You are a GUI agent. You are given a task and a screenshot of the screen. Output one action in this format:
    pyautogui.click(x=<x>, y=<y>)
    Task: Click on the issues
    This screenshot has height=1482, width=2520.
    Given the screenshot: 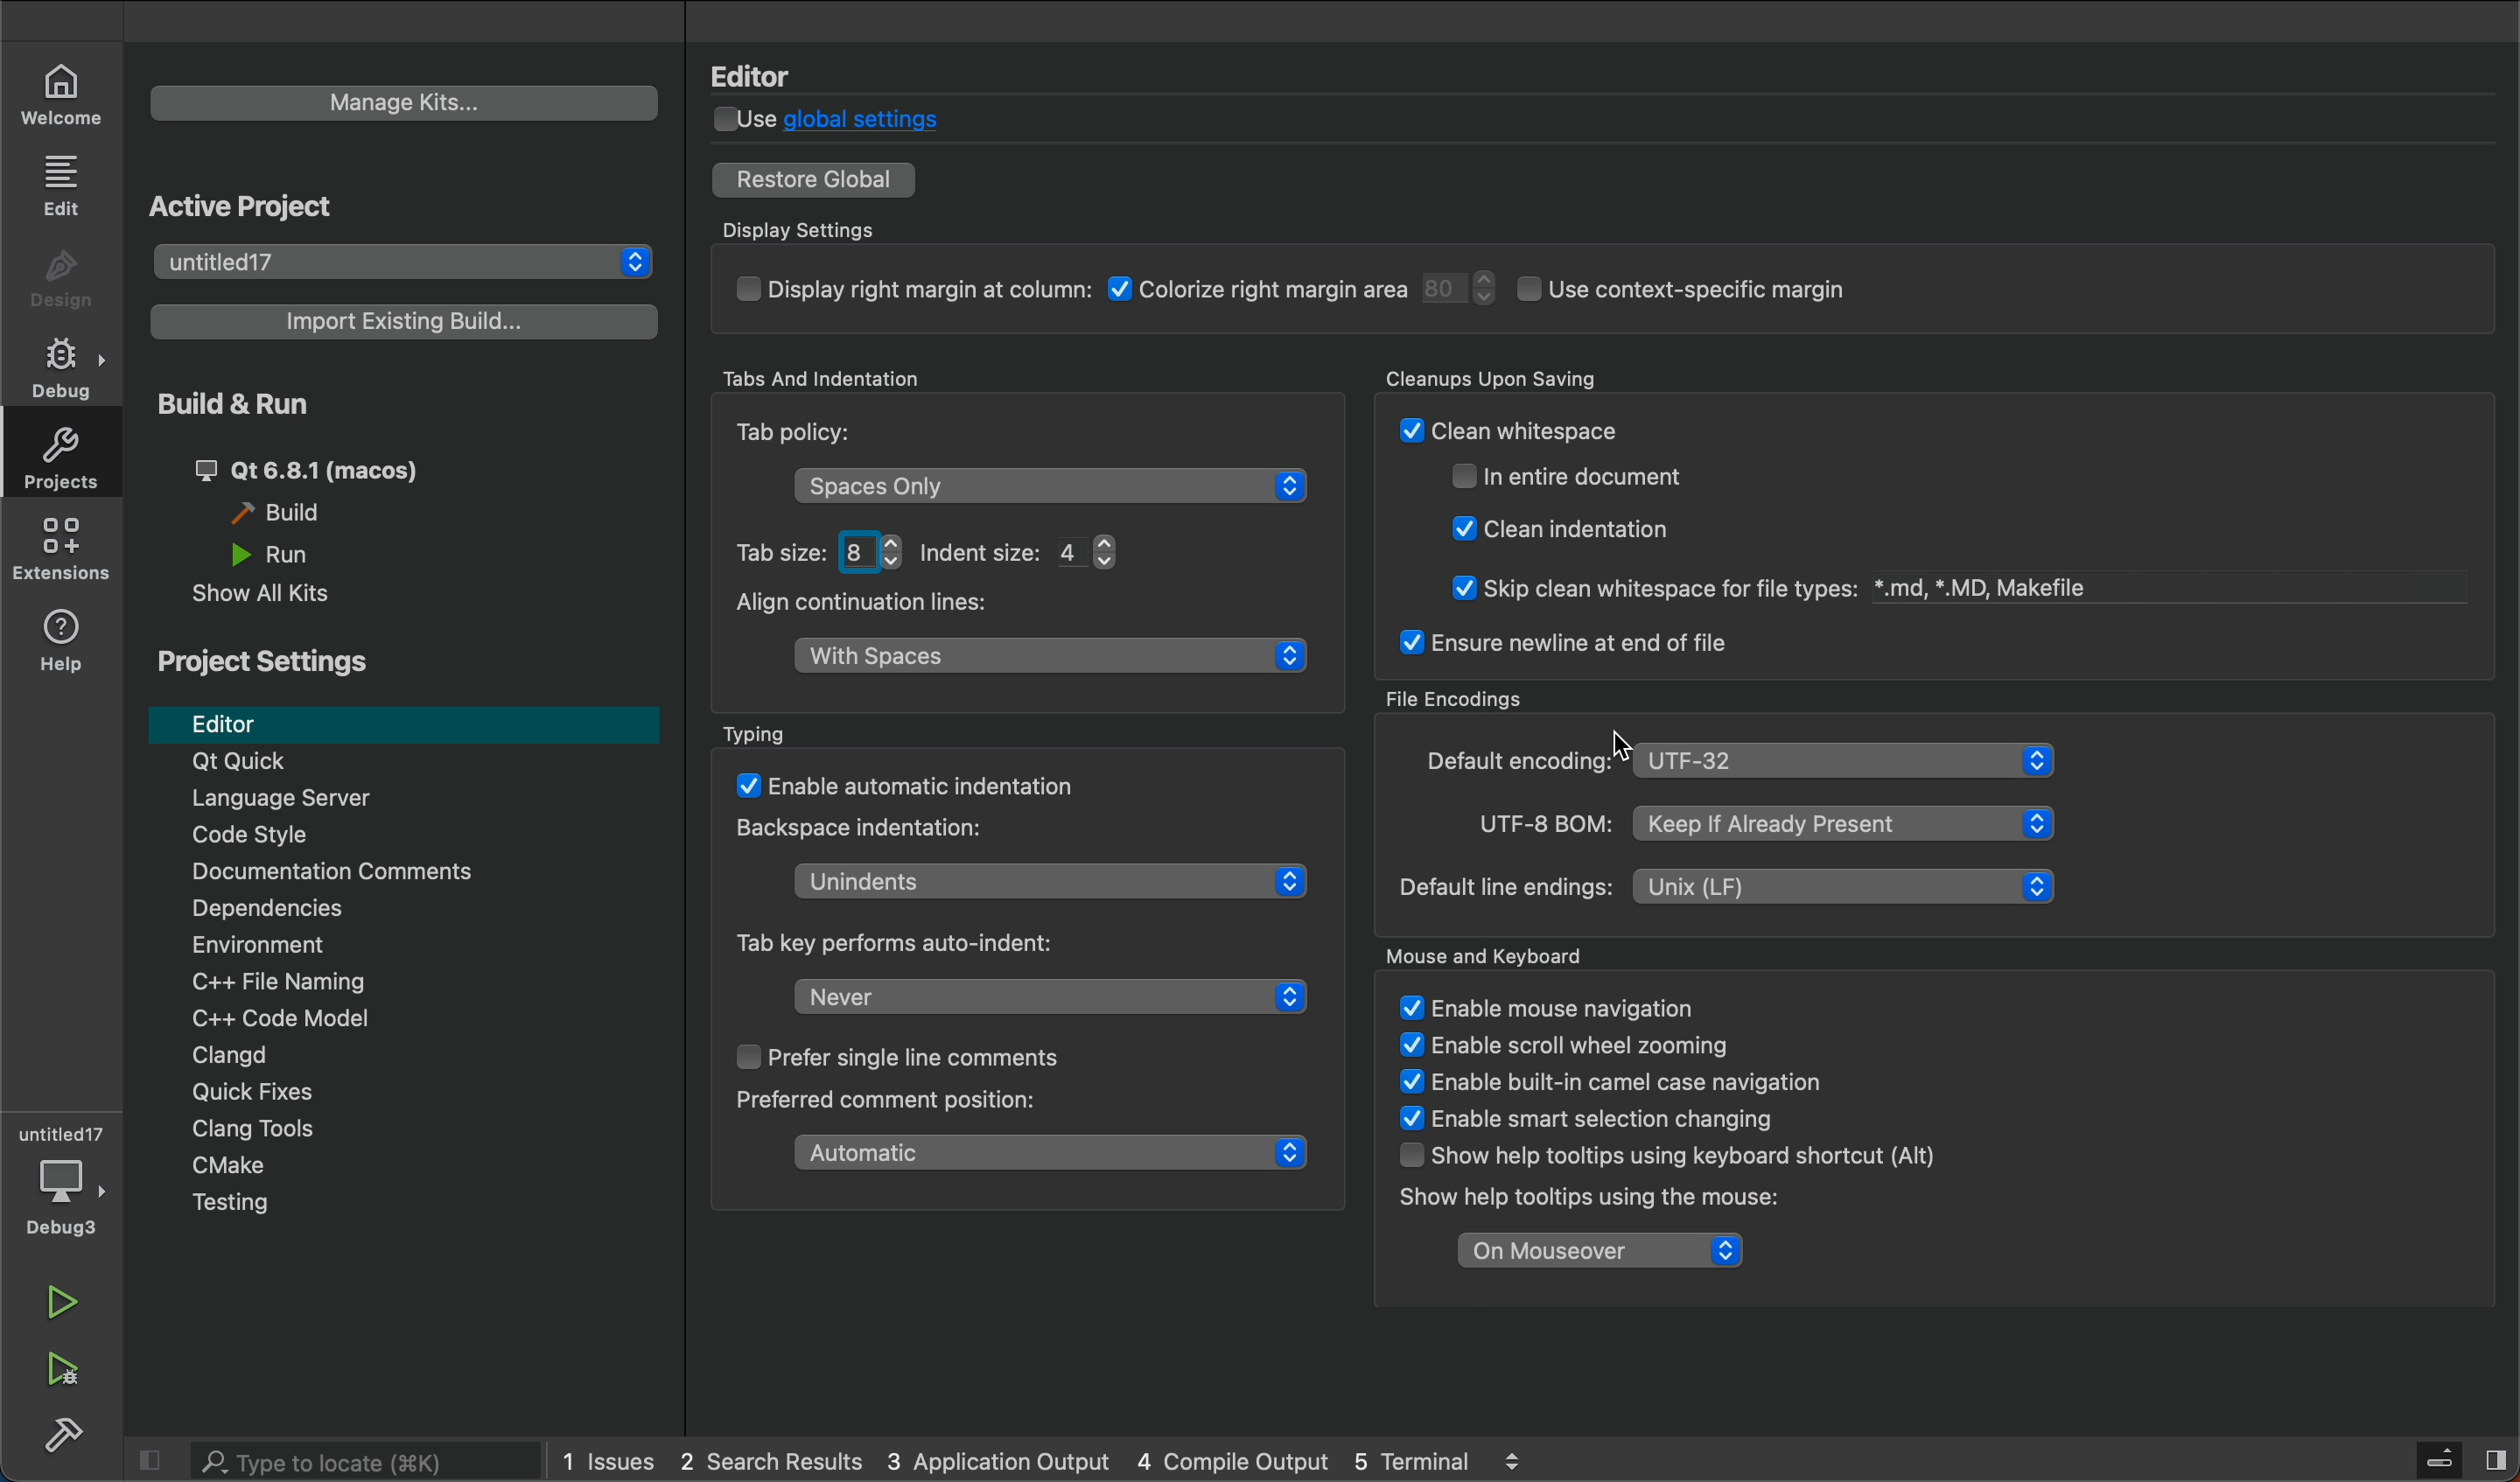 What is the action you would take?
    pyautogui.click(x=615, y=1461)
    